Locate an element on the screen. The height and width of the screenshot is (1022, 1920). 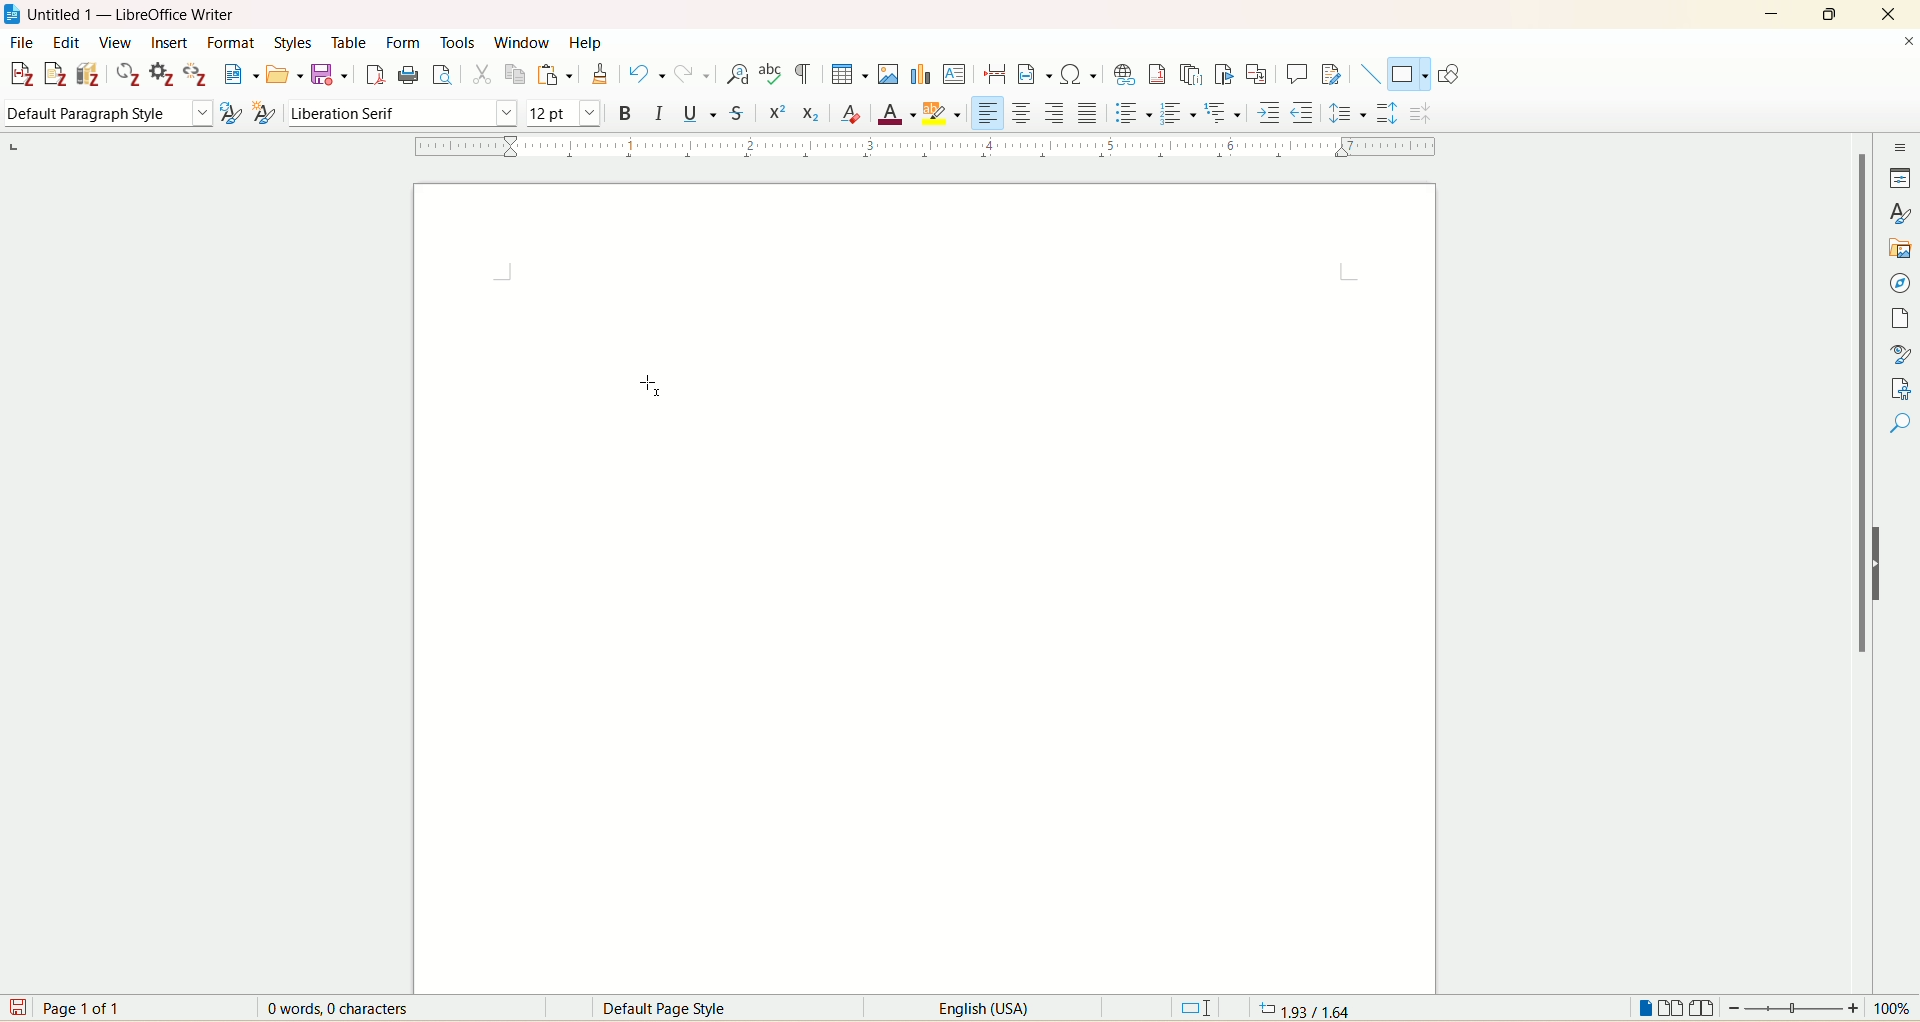
increase indent is located at coordinates (1270, 112).